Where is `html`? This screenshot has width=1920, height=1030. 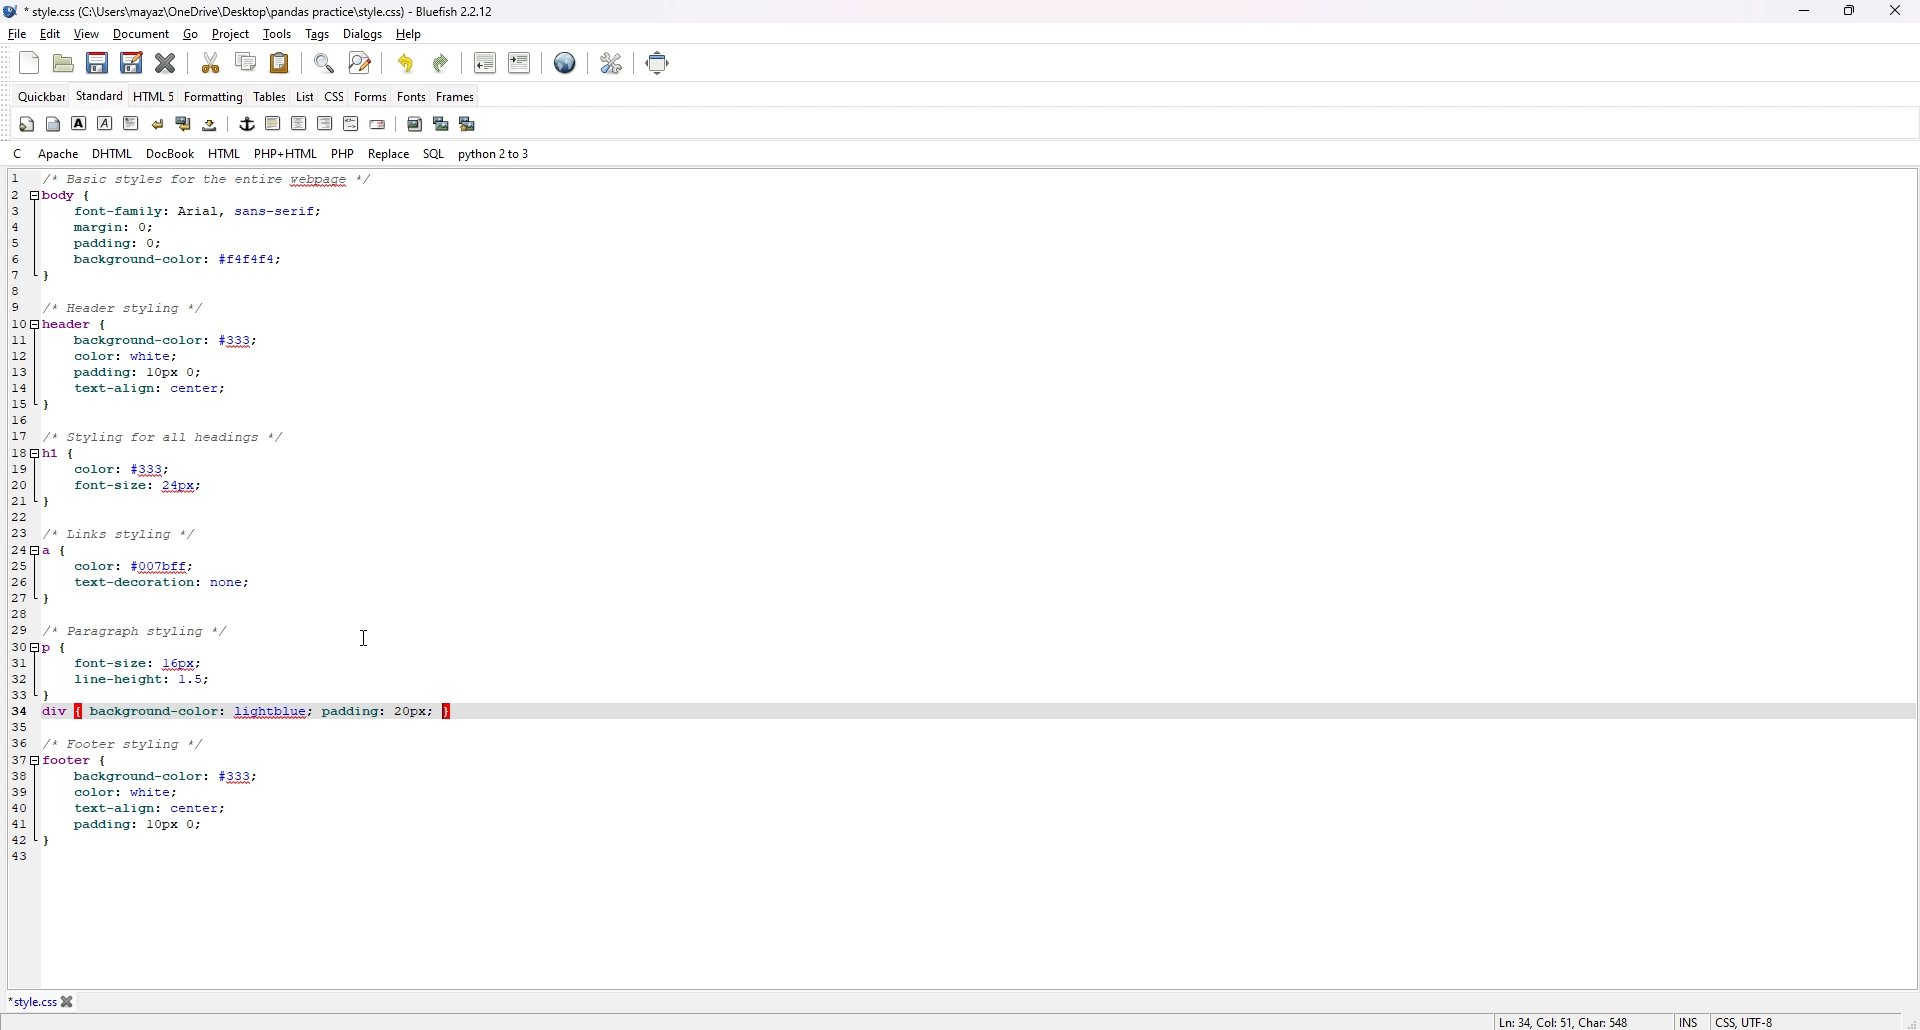 html is located at coordinates (225, 153).